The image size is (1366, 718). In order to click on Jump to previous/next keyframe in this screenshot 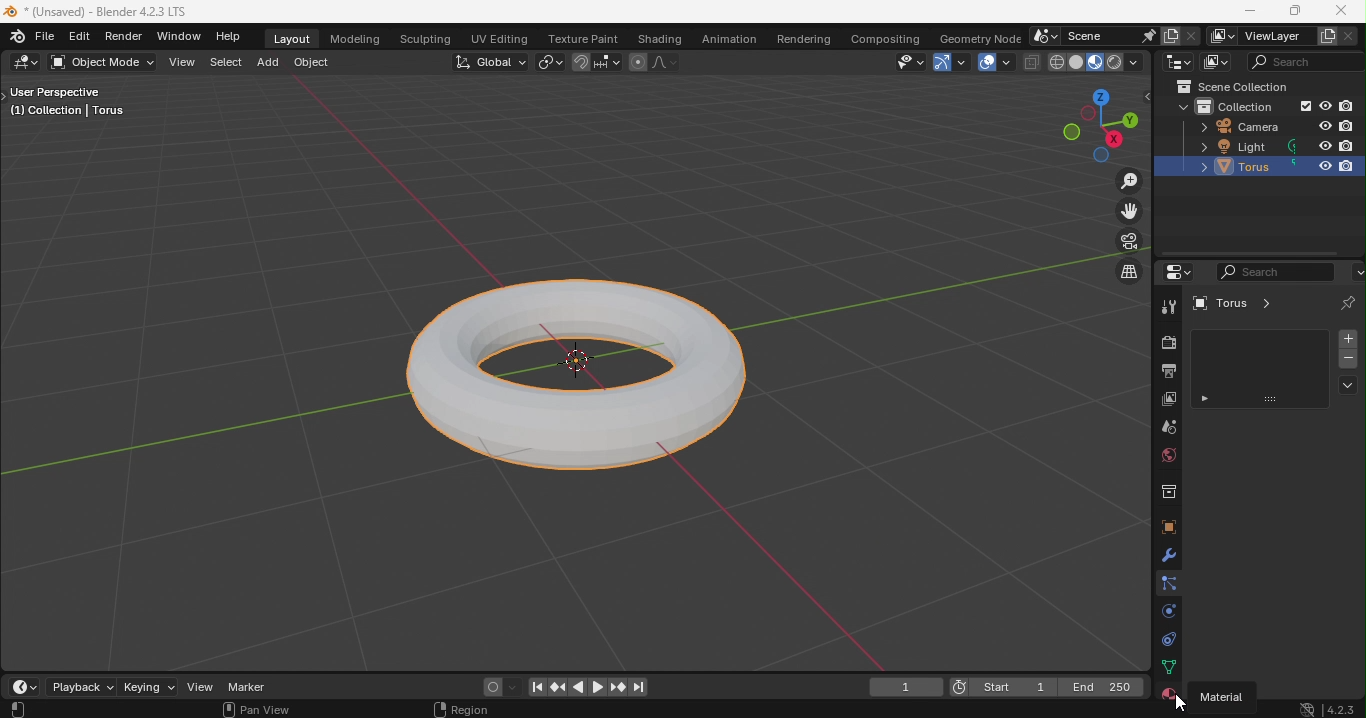, I will do `click(557, 688)`.